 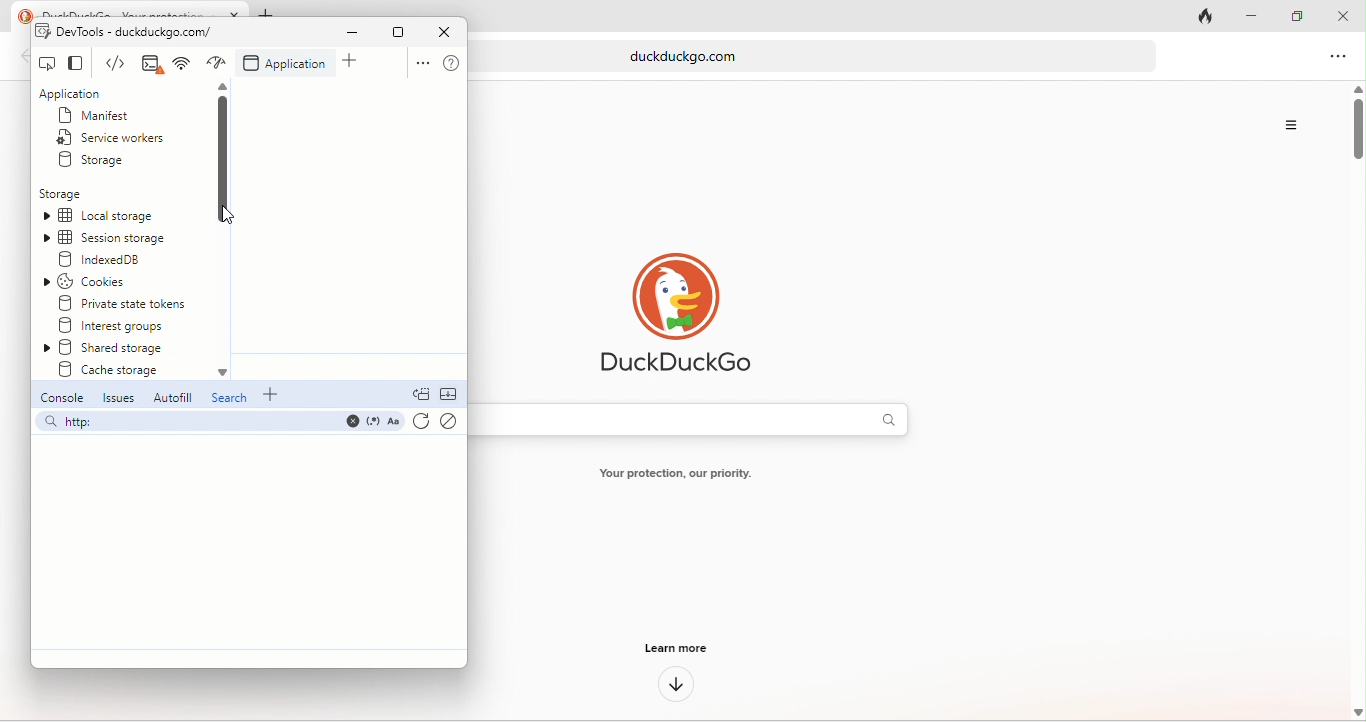 I want to click on option, so click(x=1340, y=58).